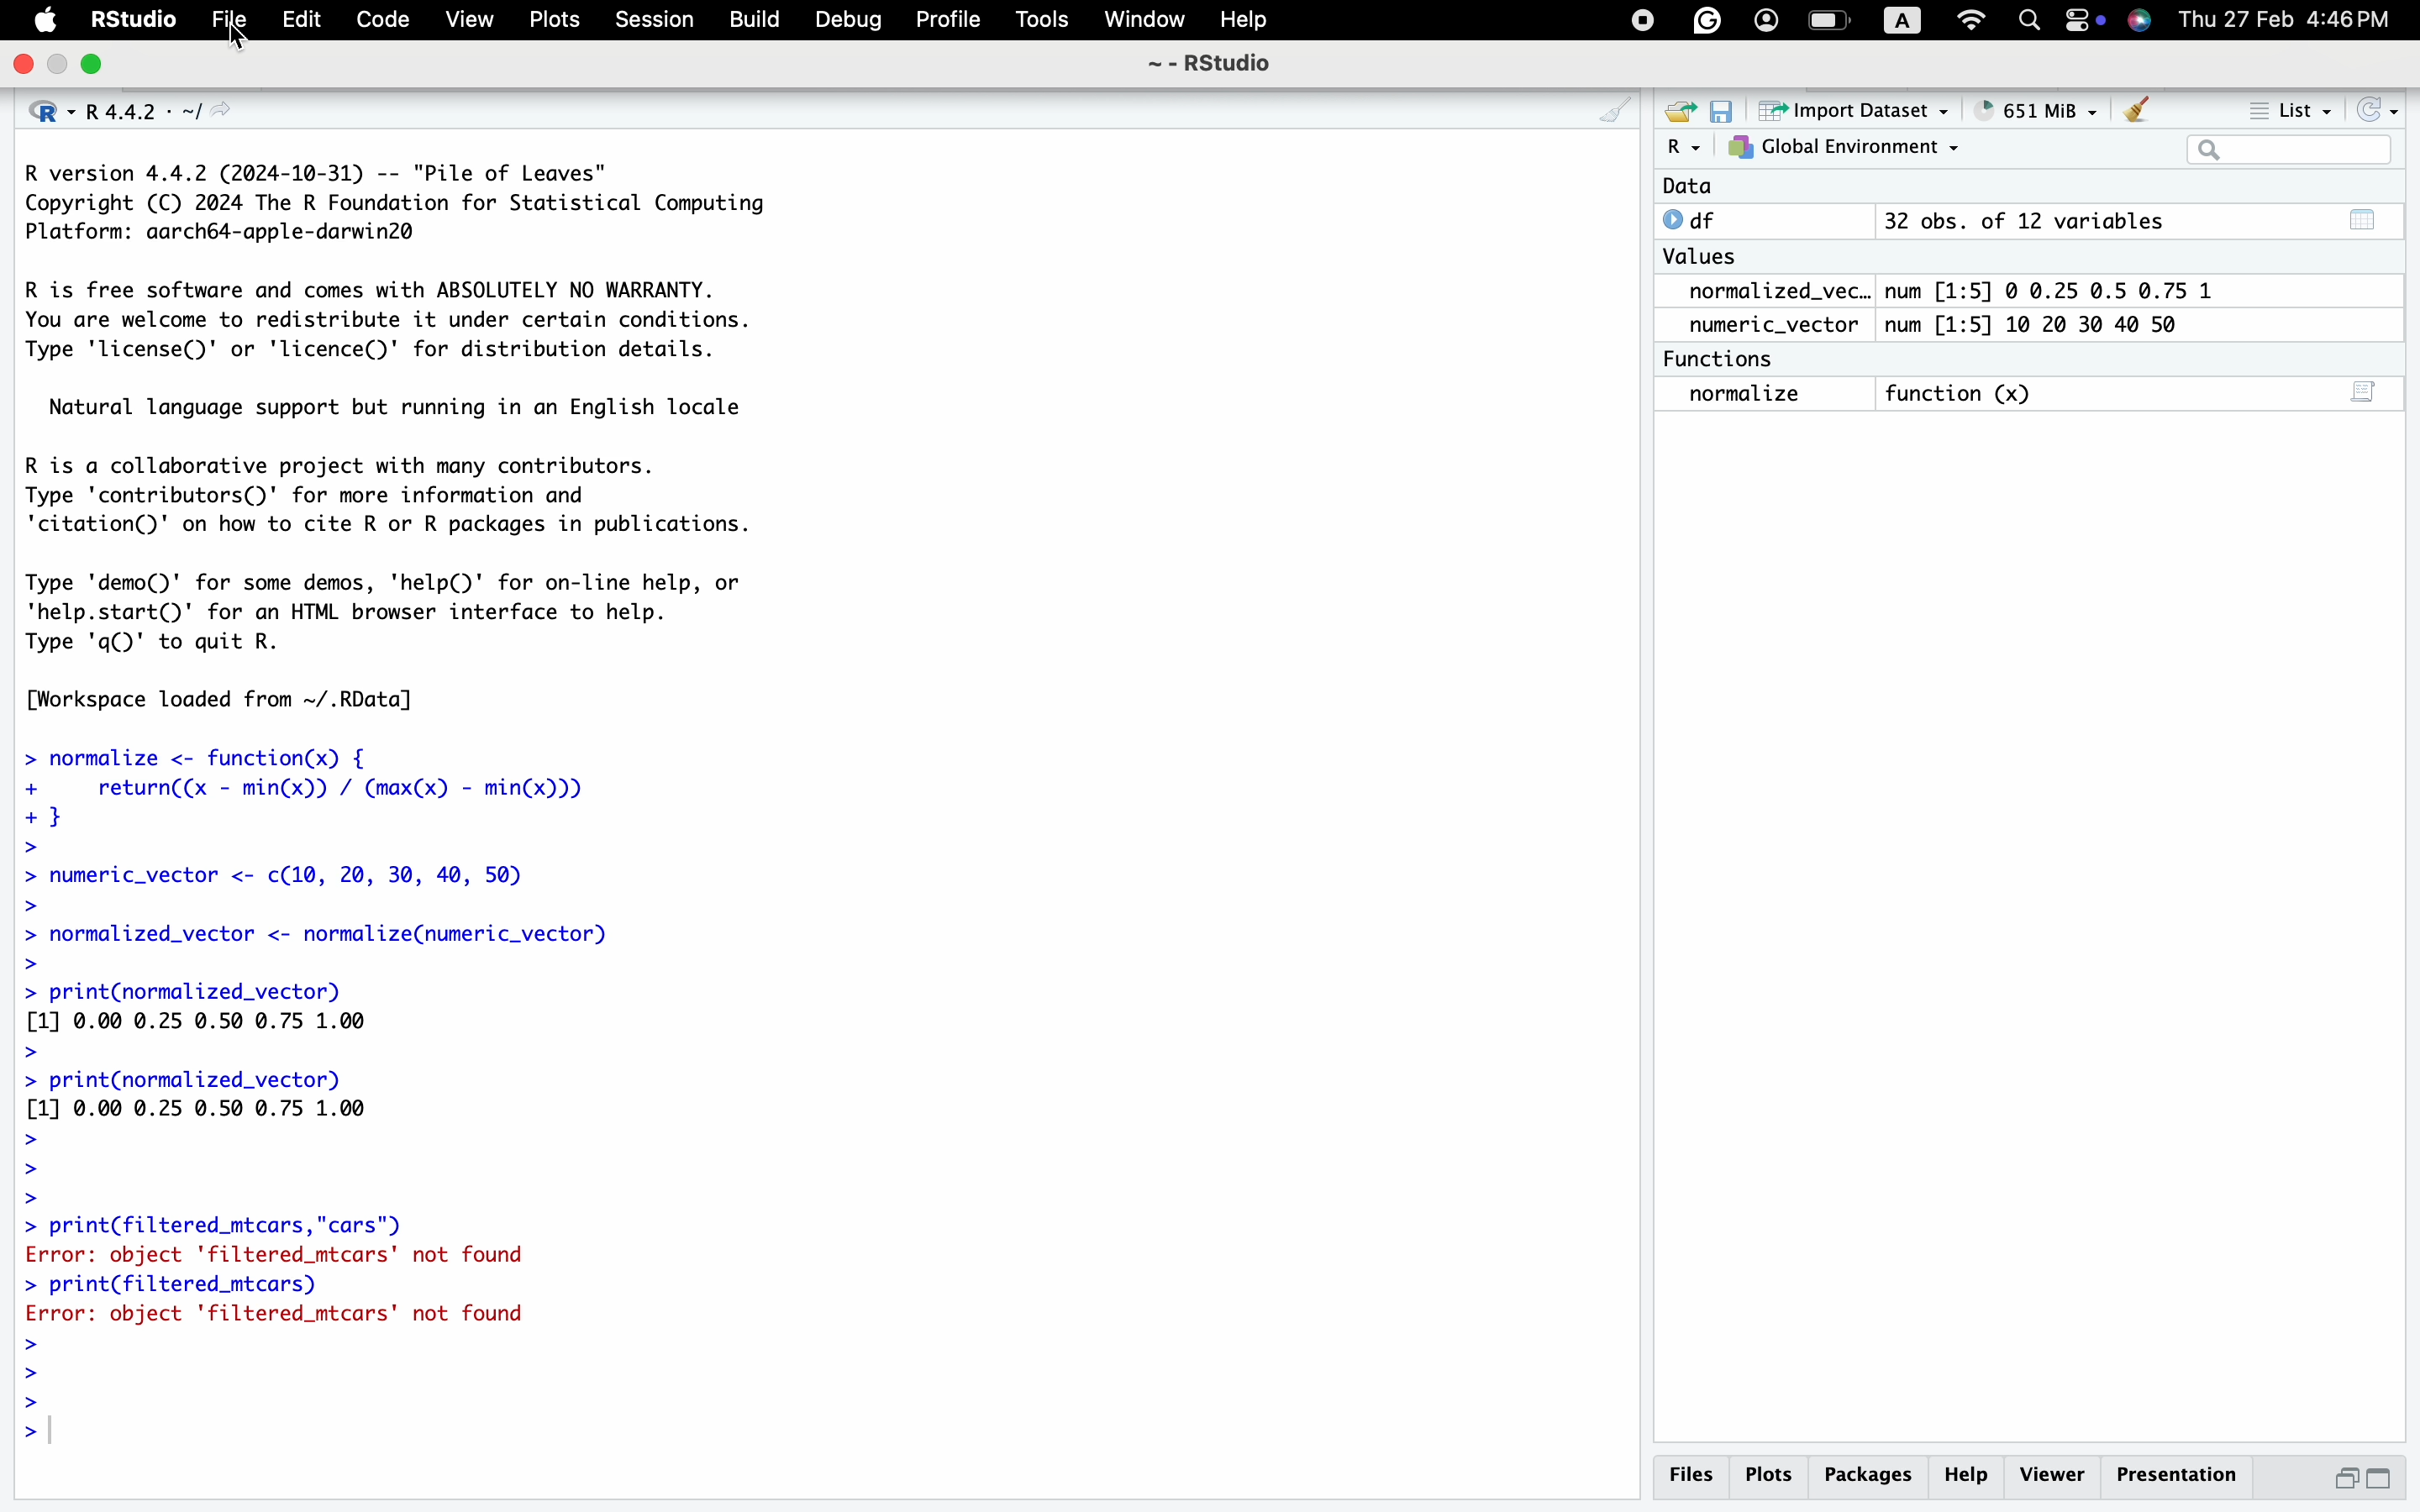  What do you see at coordinates (1963, 326) in the screenshot?
I see `numeric_vector num [1:5] 10 20 30 40 50` at bounding box center [1963, 326].